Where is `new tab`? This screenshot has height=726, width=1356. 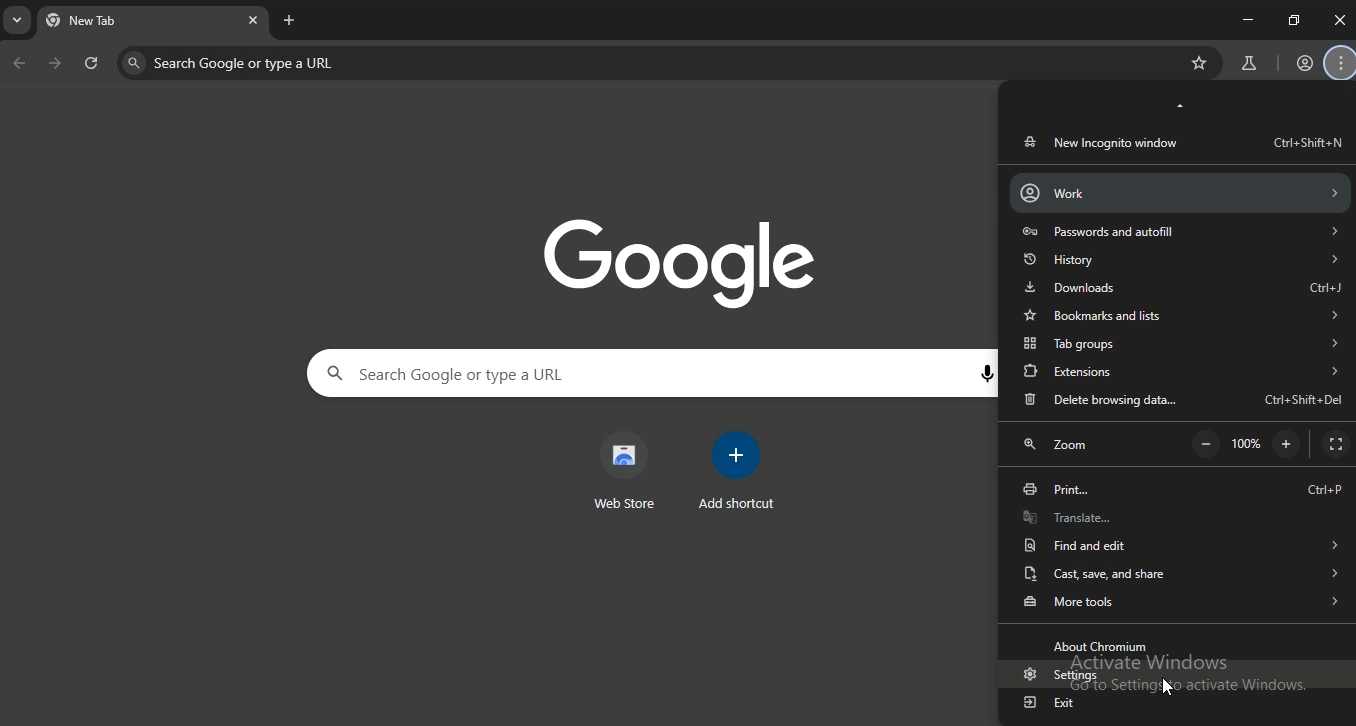 new tab is located at coordinates (290, 20).